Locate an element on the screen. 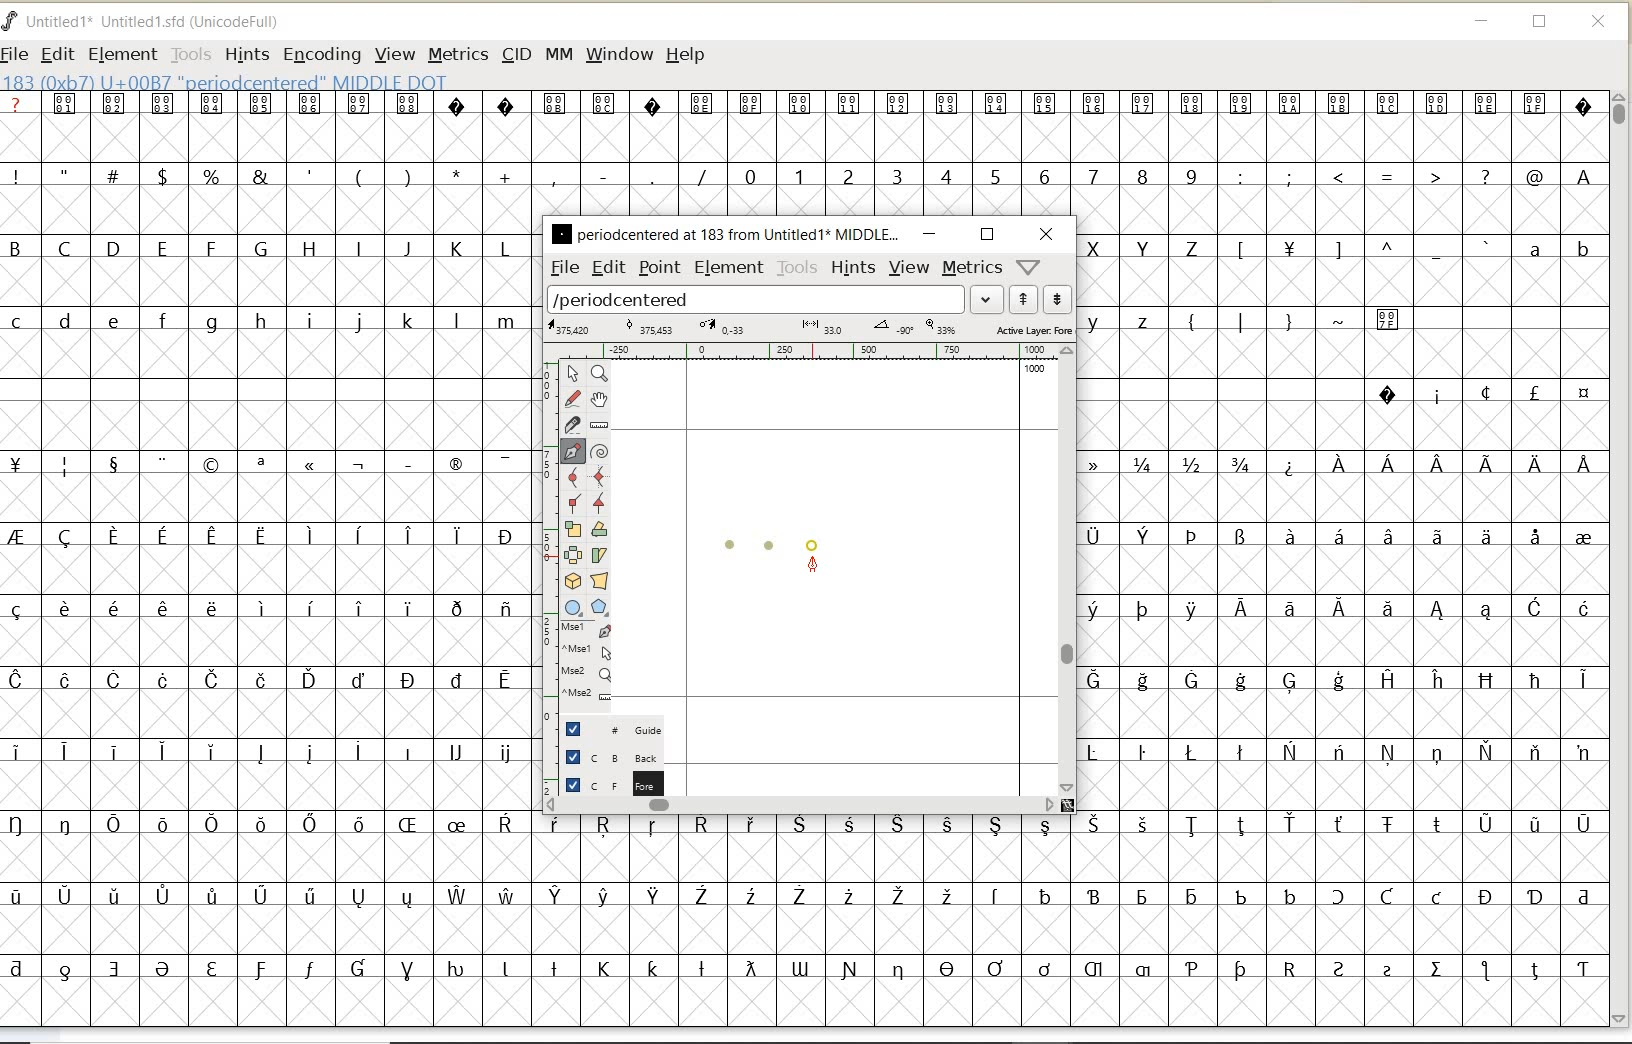 The width and height of the screenshot is (1632, 1044). metrics is located at coordinates (973, 268).